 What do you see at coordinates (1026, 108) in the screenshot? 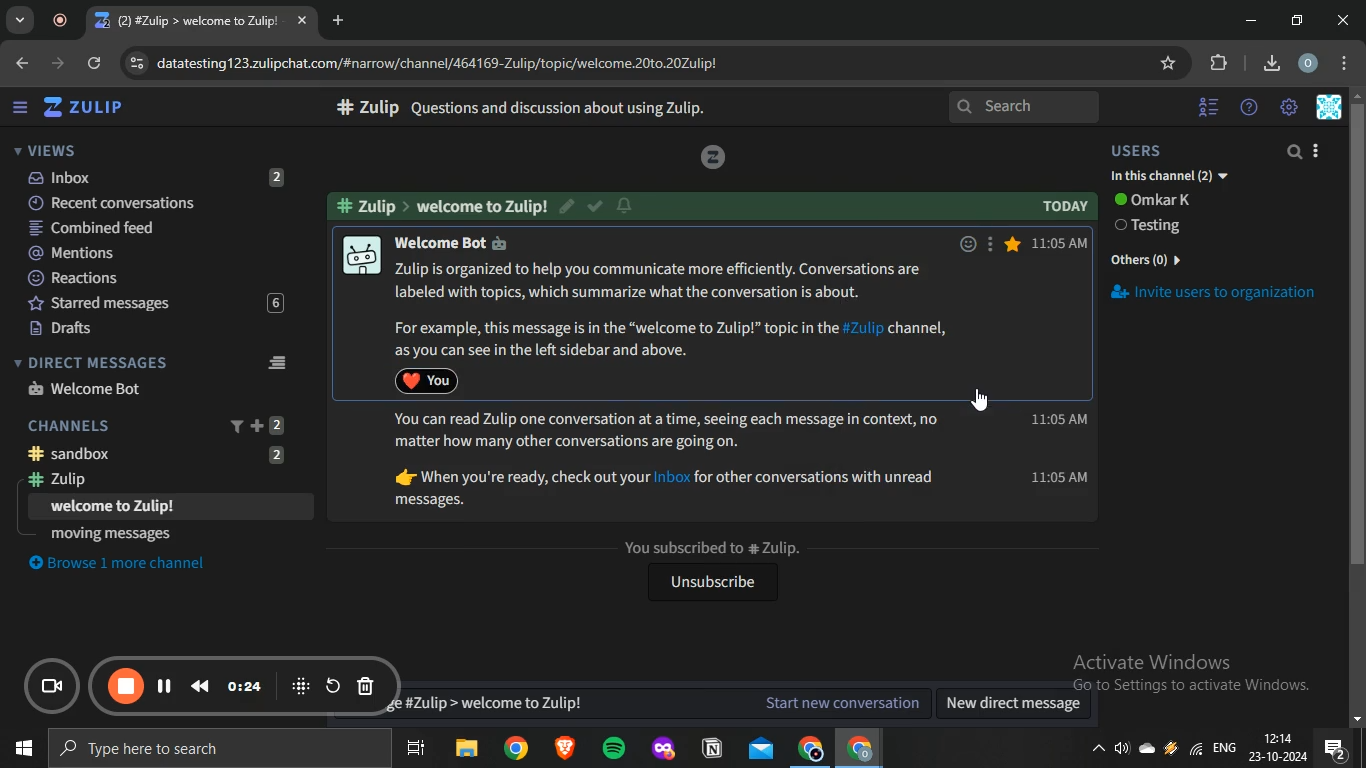
I see `search` at bounding box center [1026, 108].